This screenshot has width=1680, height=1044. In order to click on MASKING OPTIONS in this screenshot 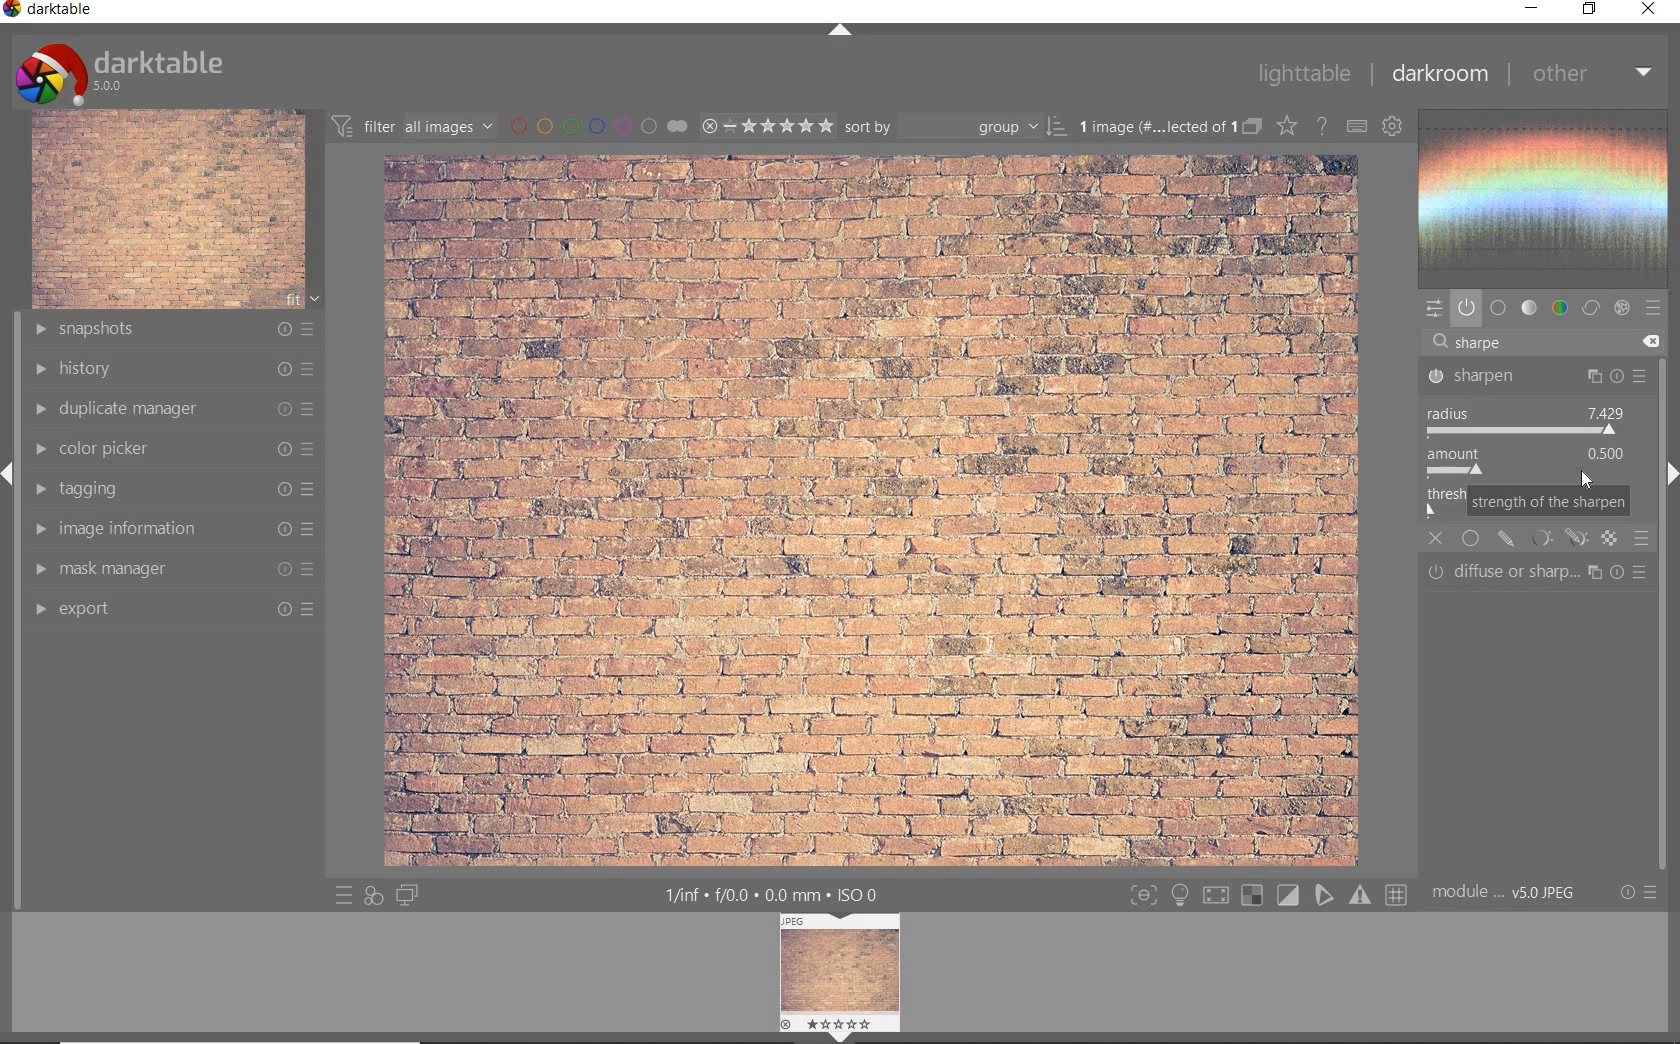, I will do `click(1555, 539)`.